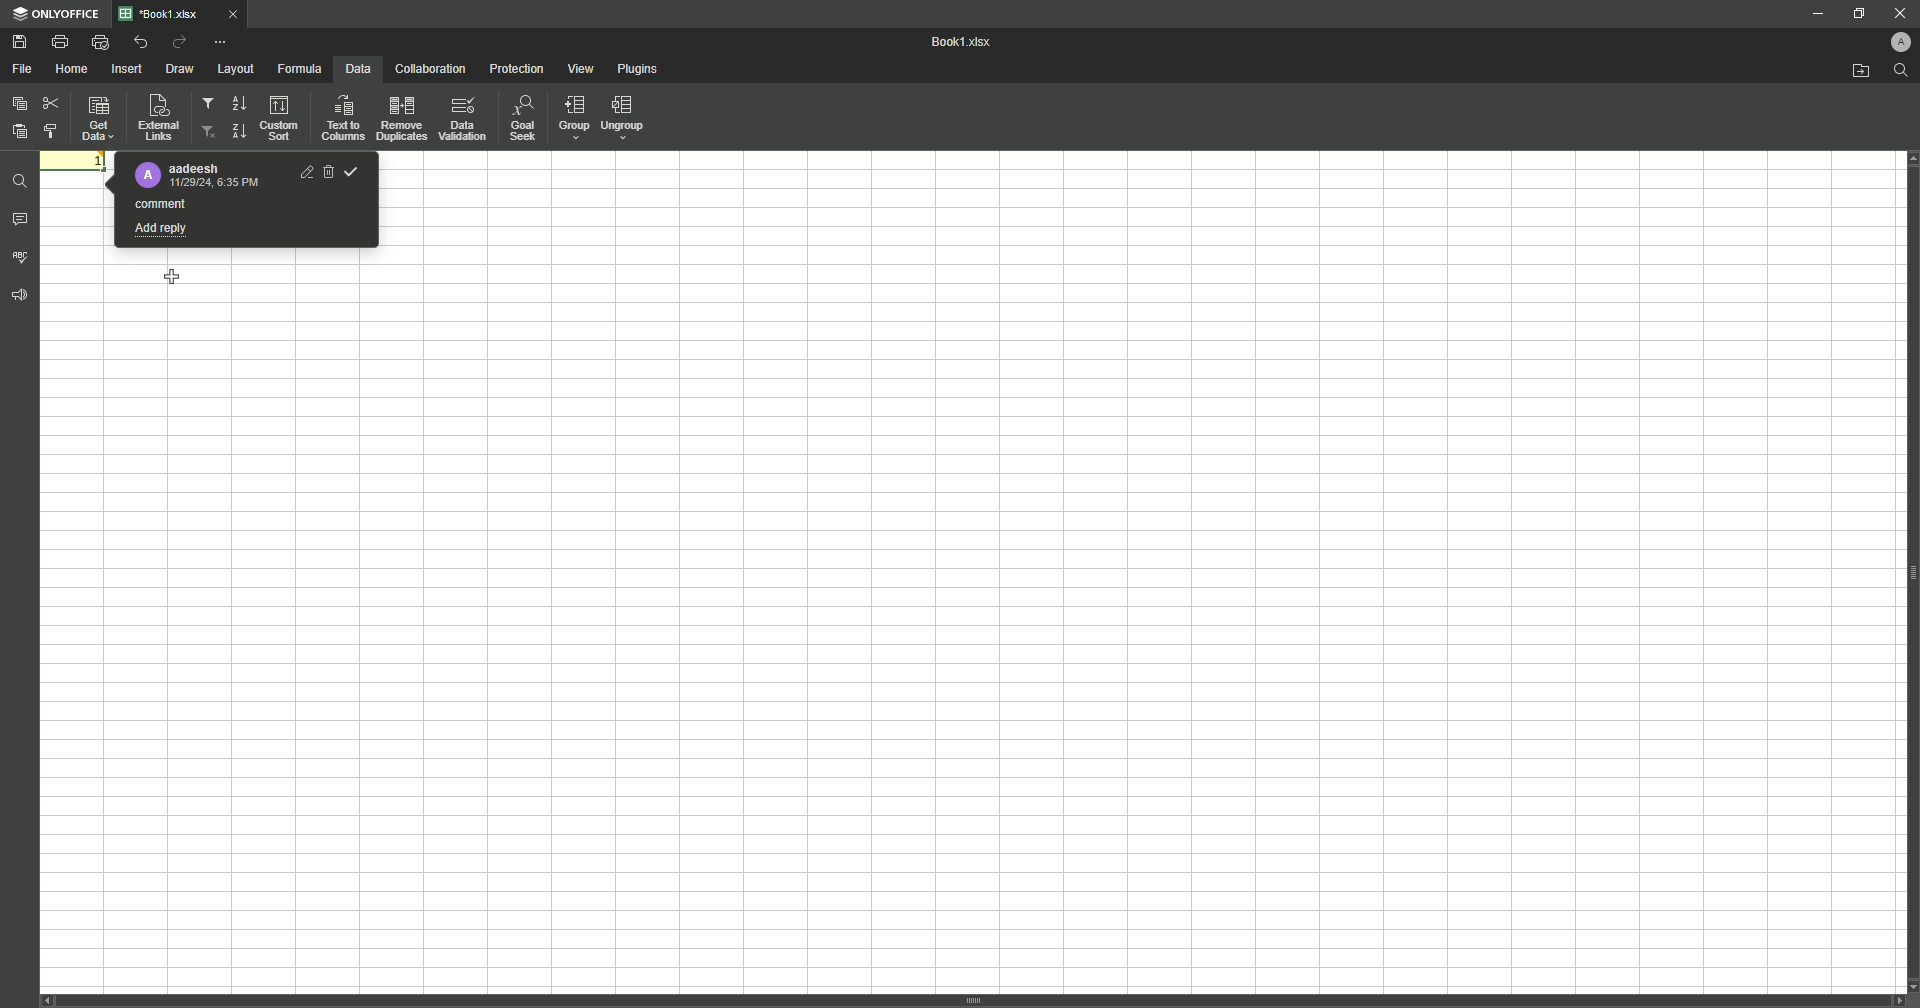  I want to click on Custom Sort, so click(281, 119).